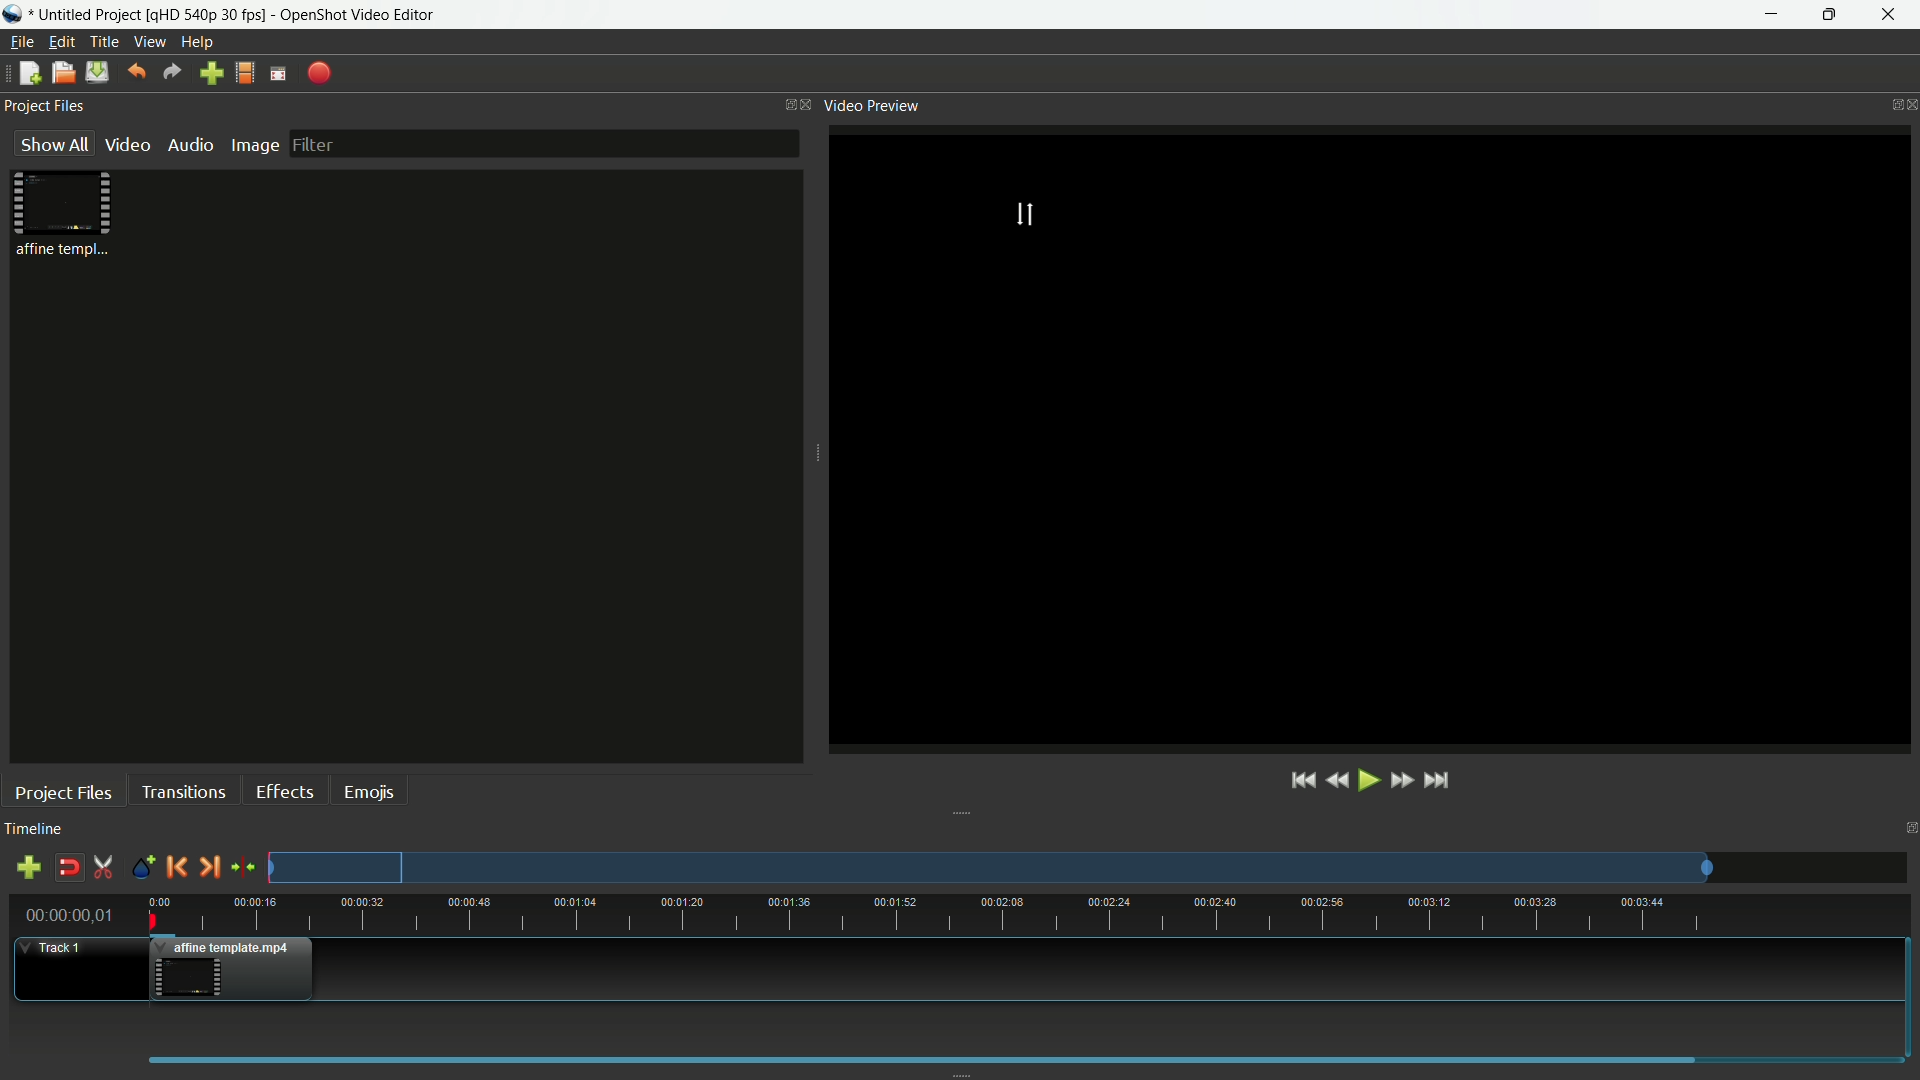 This screenshot has height=1080, width=1920. Describe the element at coordinates (136, 72) in the screenshot. I see `undo` at that location.